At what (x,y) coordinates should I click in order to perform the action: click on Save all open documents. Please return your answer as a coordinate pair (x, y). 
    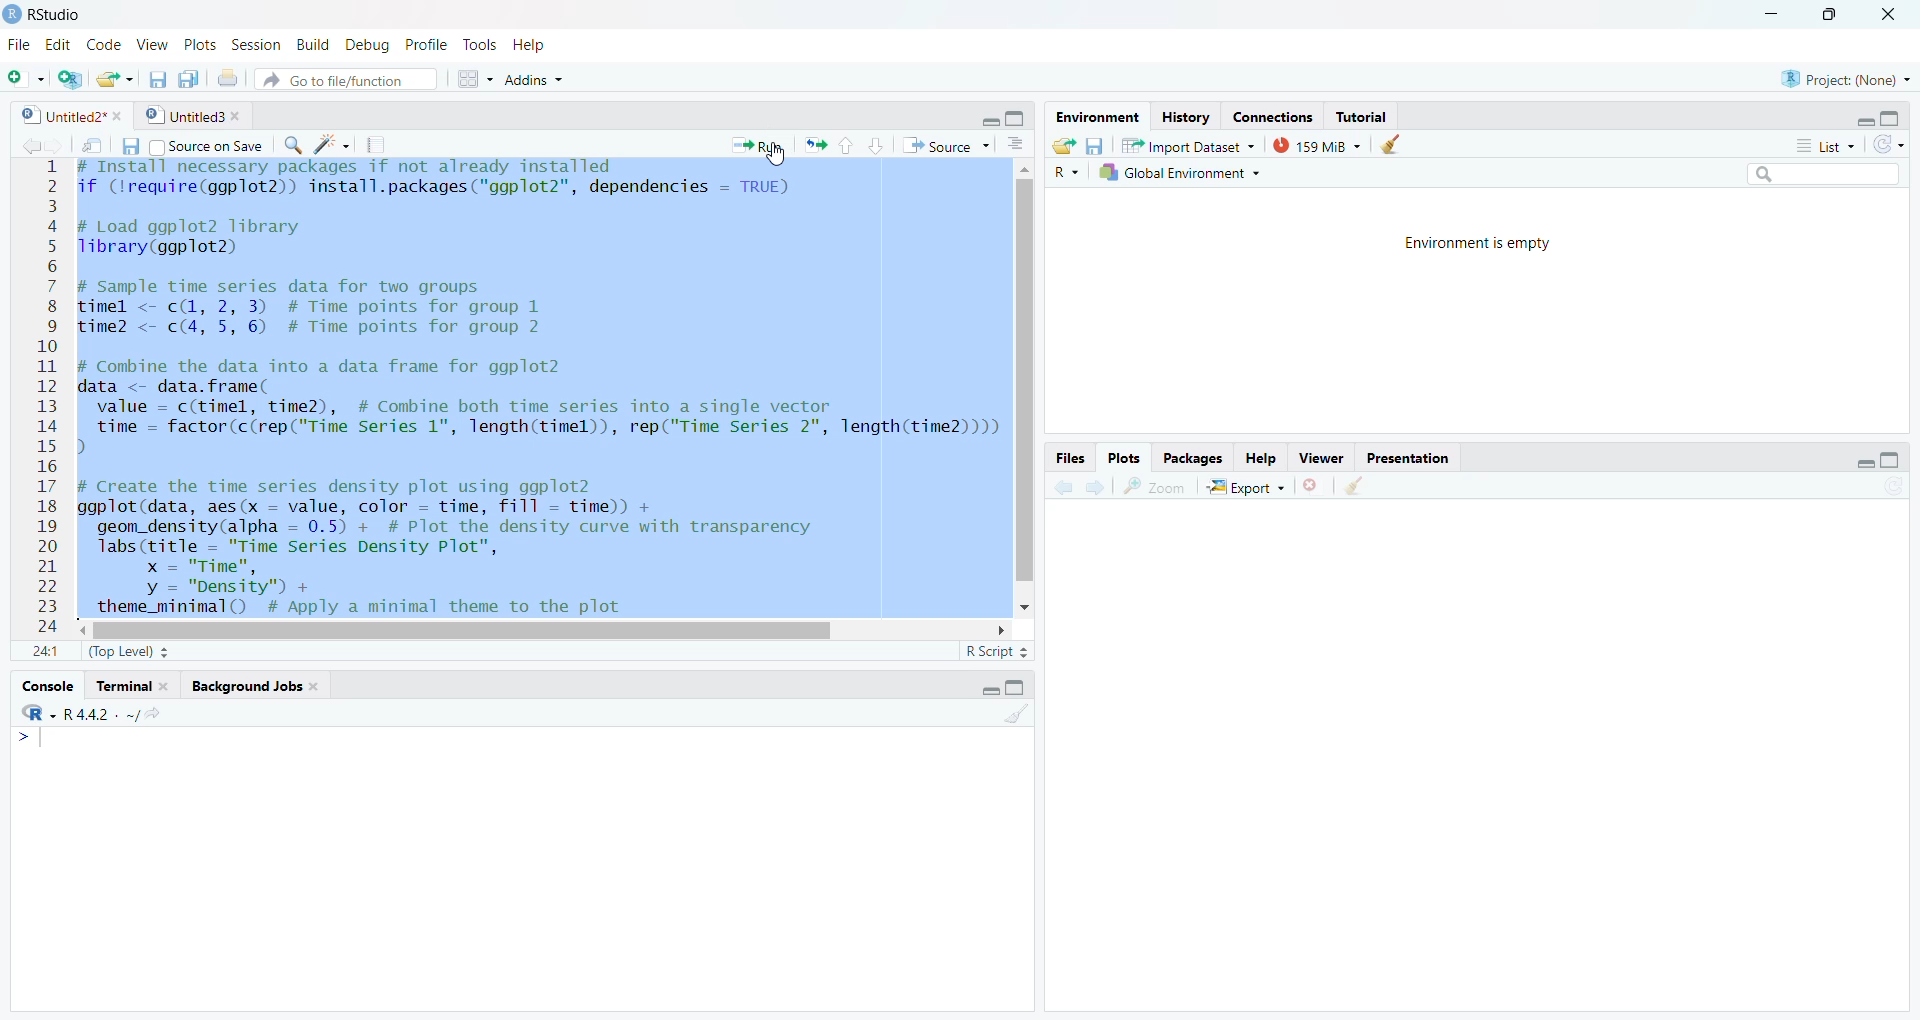
    Looking at the image, I should click on (188, 80).